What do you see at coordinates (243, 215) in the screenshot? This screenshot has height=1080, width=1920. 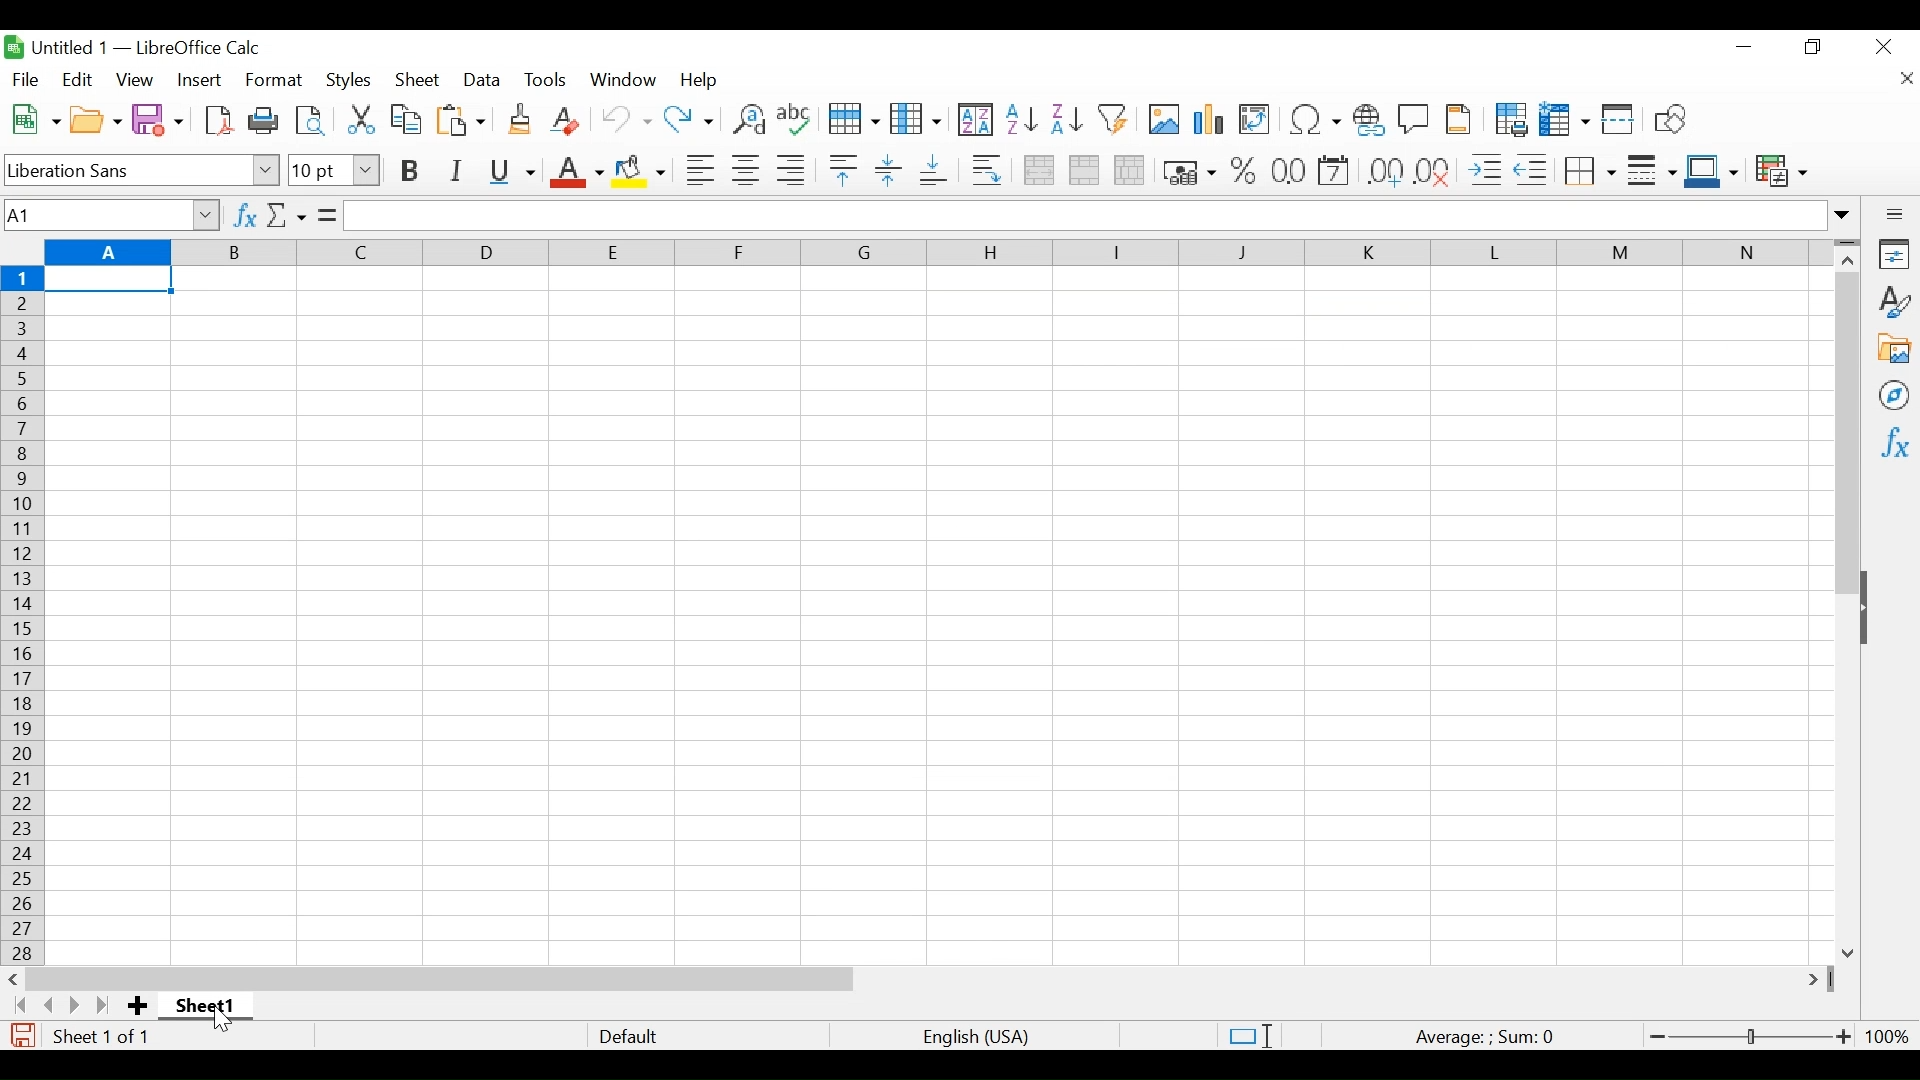 I see `Function Wizard` at bounding box center [243, 215].